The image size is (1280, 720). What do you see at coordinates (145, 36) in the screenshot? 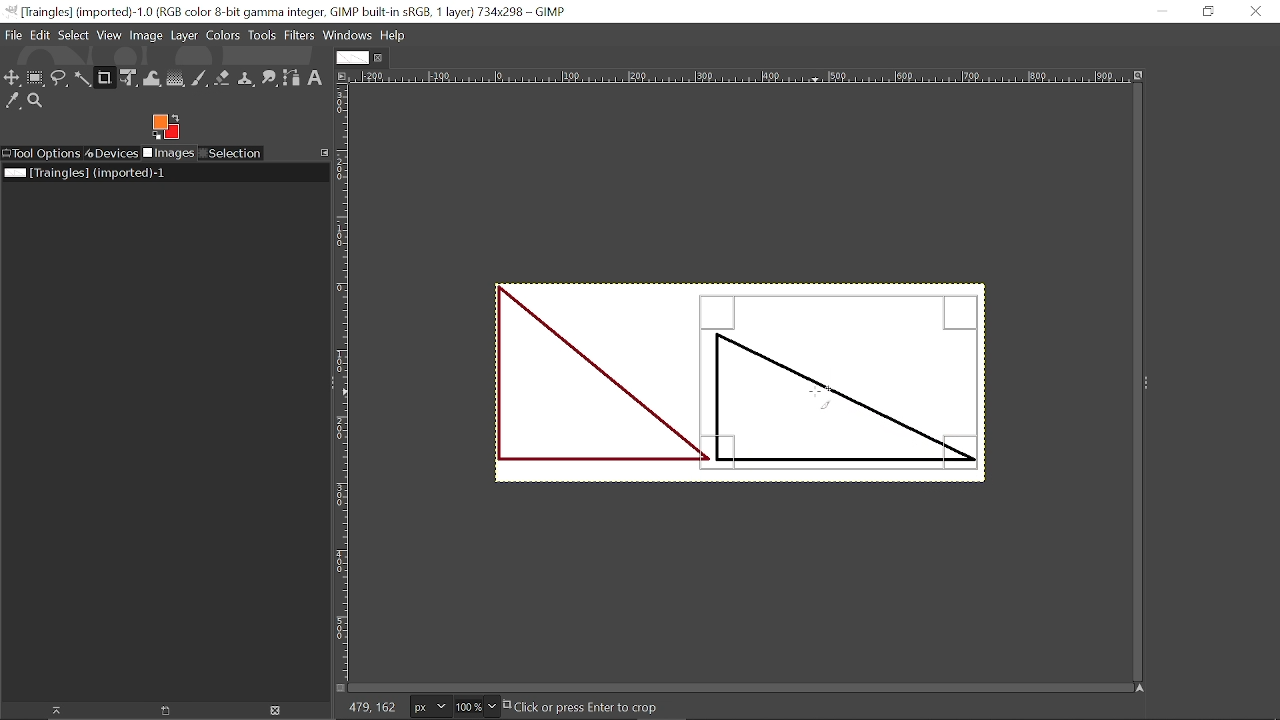
I see `Image` at bounding box center [145, 36].